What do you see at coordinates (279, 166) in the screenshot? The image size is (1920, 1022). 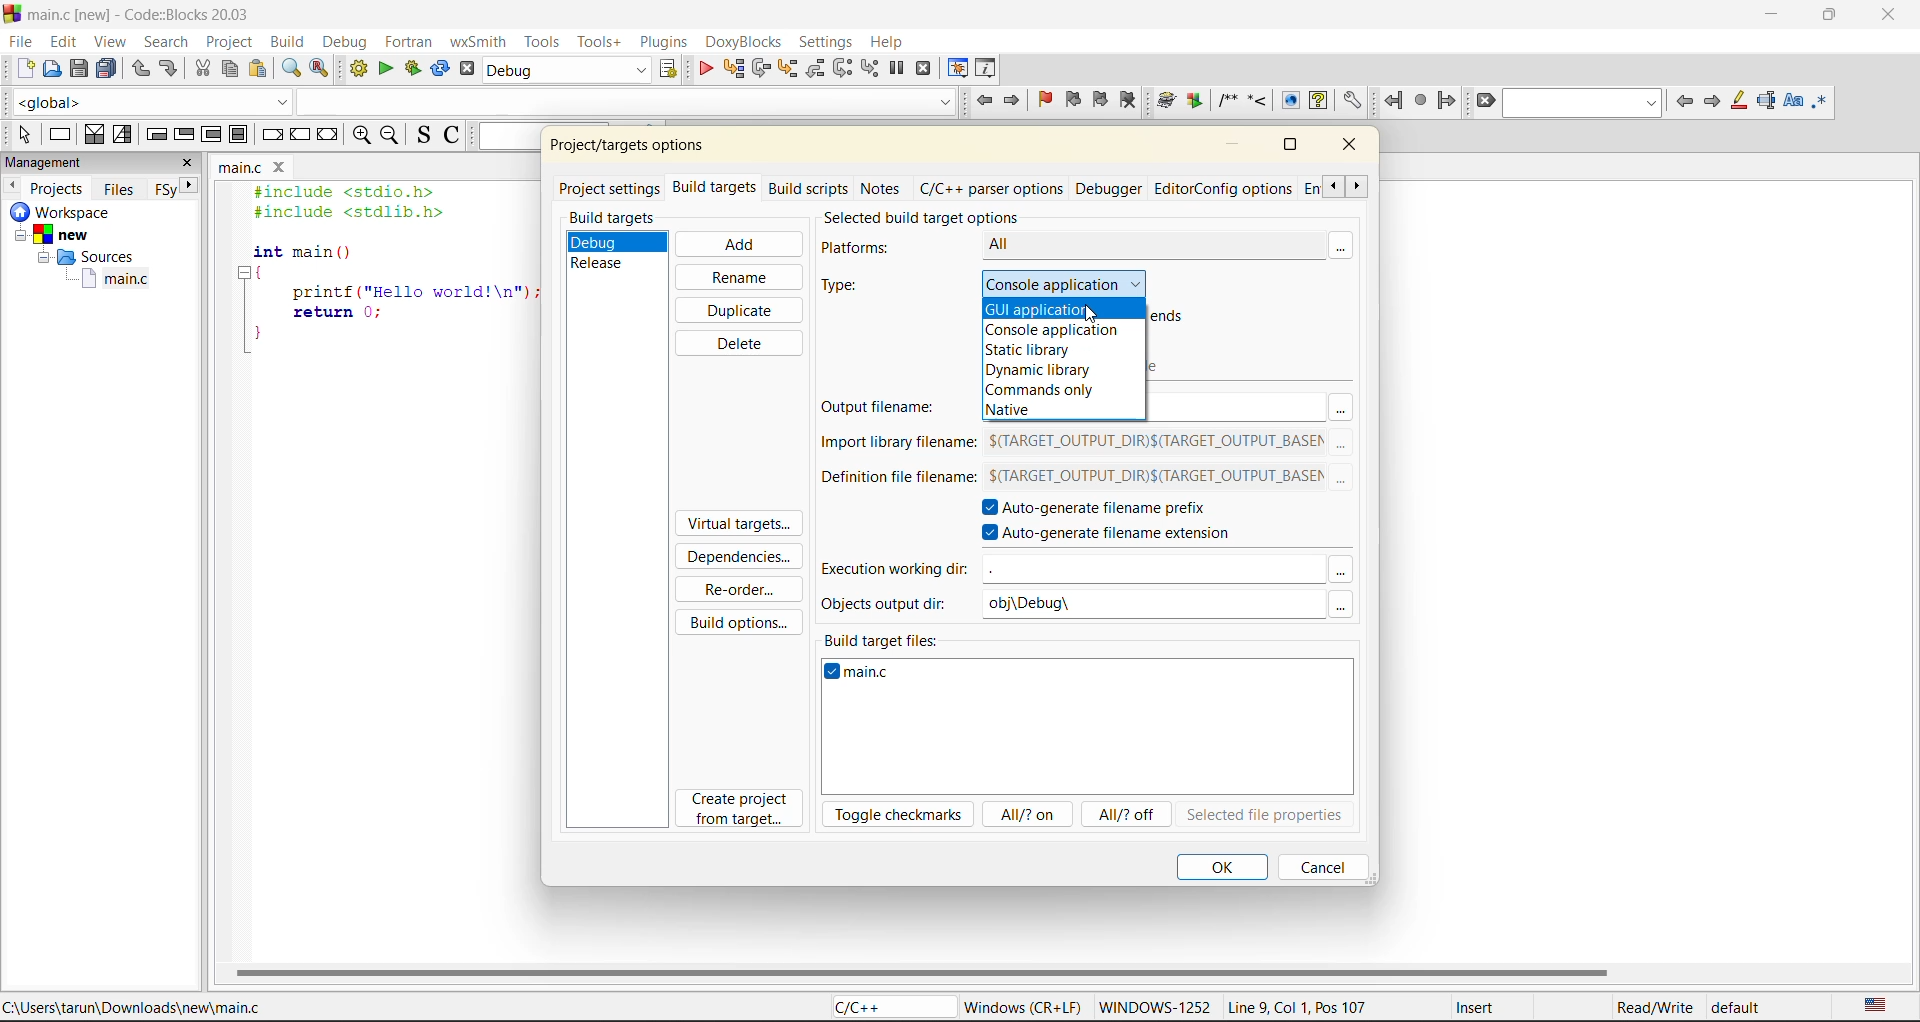 I see `close` at bounding box center [279, 166].